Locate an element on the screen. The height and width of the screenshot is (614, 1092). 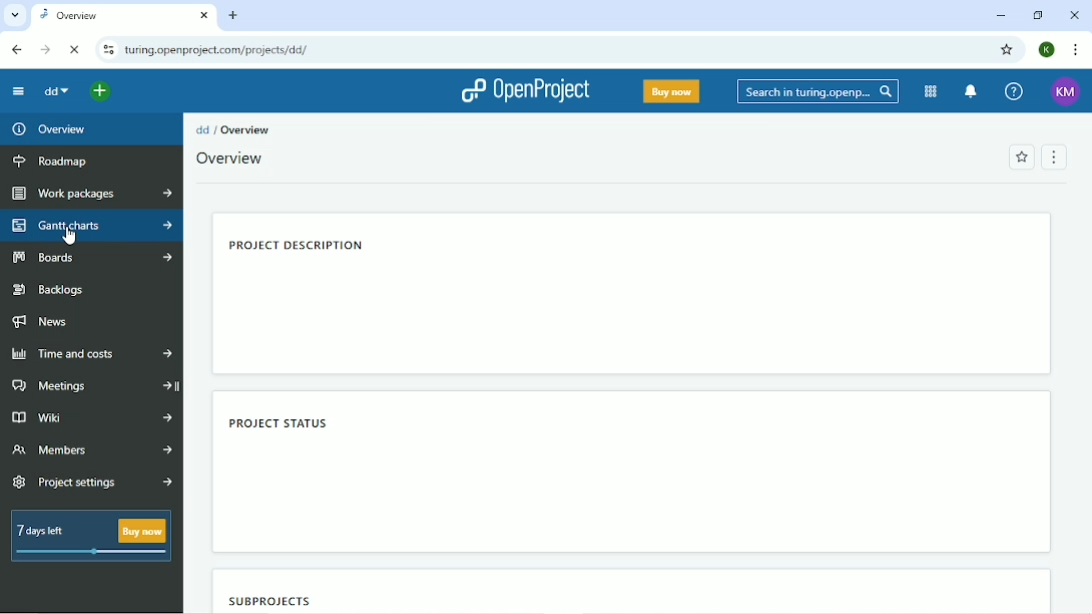
Search a project is located at coordinates (85, 92).